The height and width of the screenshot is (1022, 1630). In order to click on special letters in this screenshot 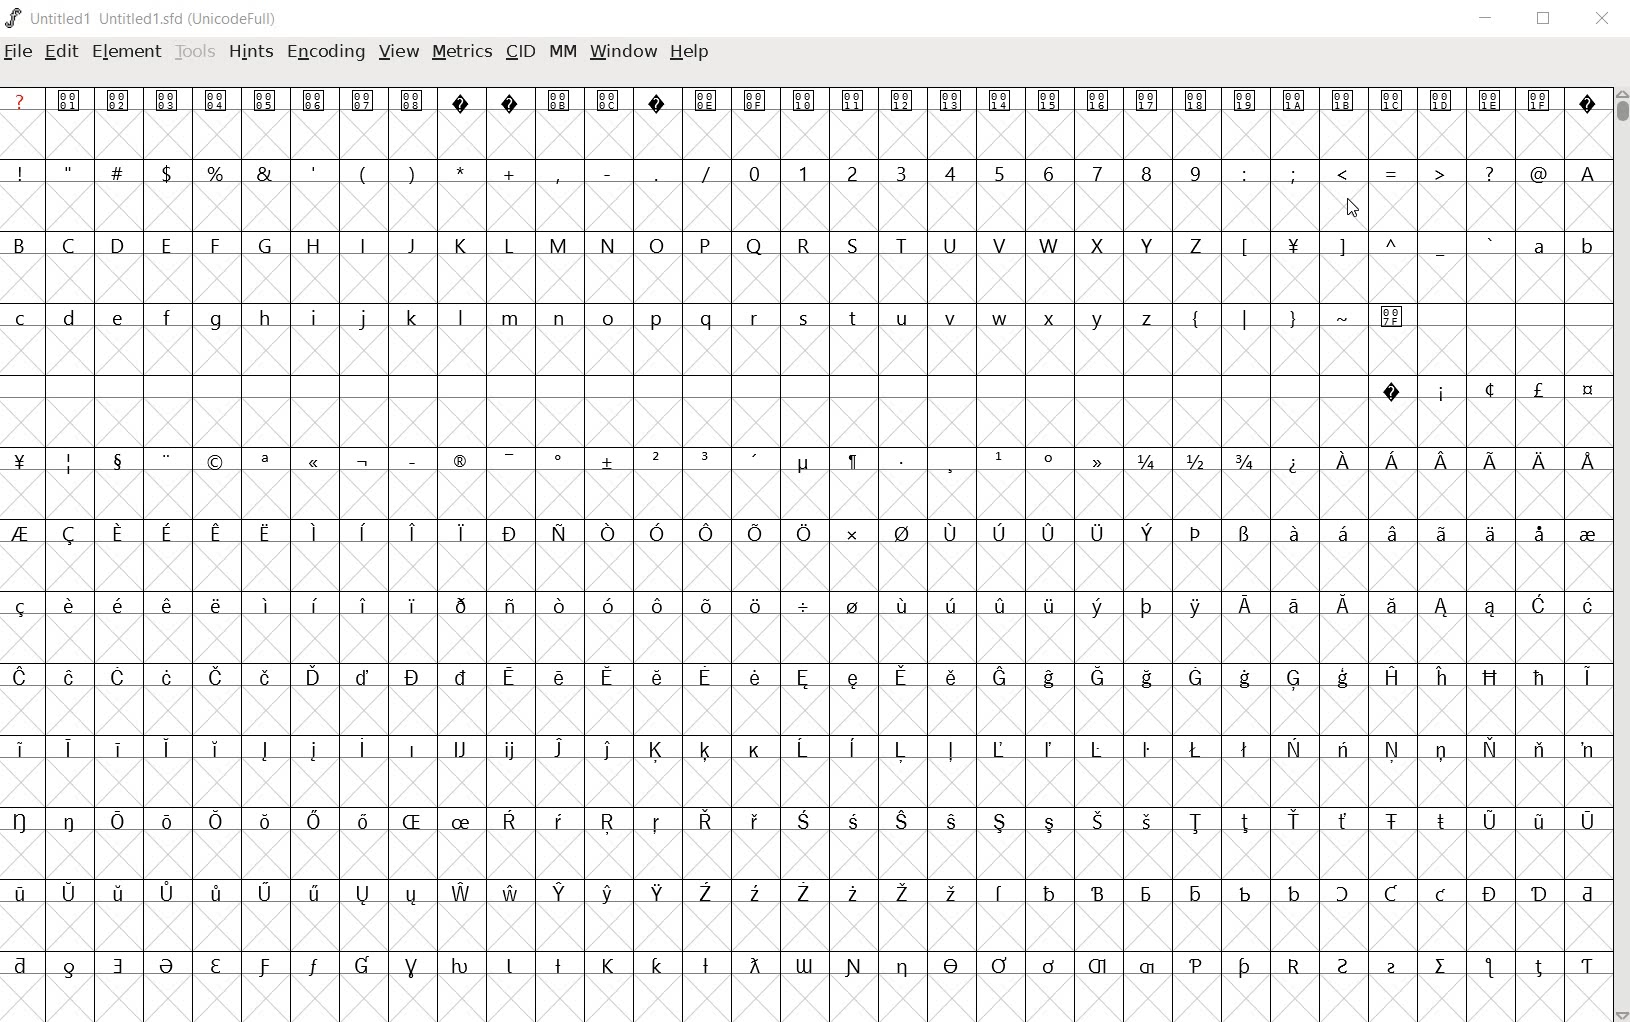, I will do `click(808, 675)`.